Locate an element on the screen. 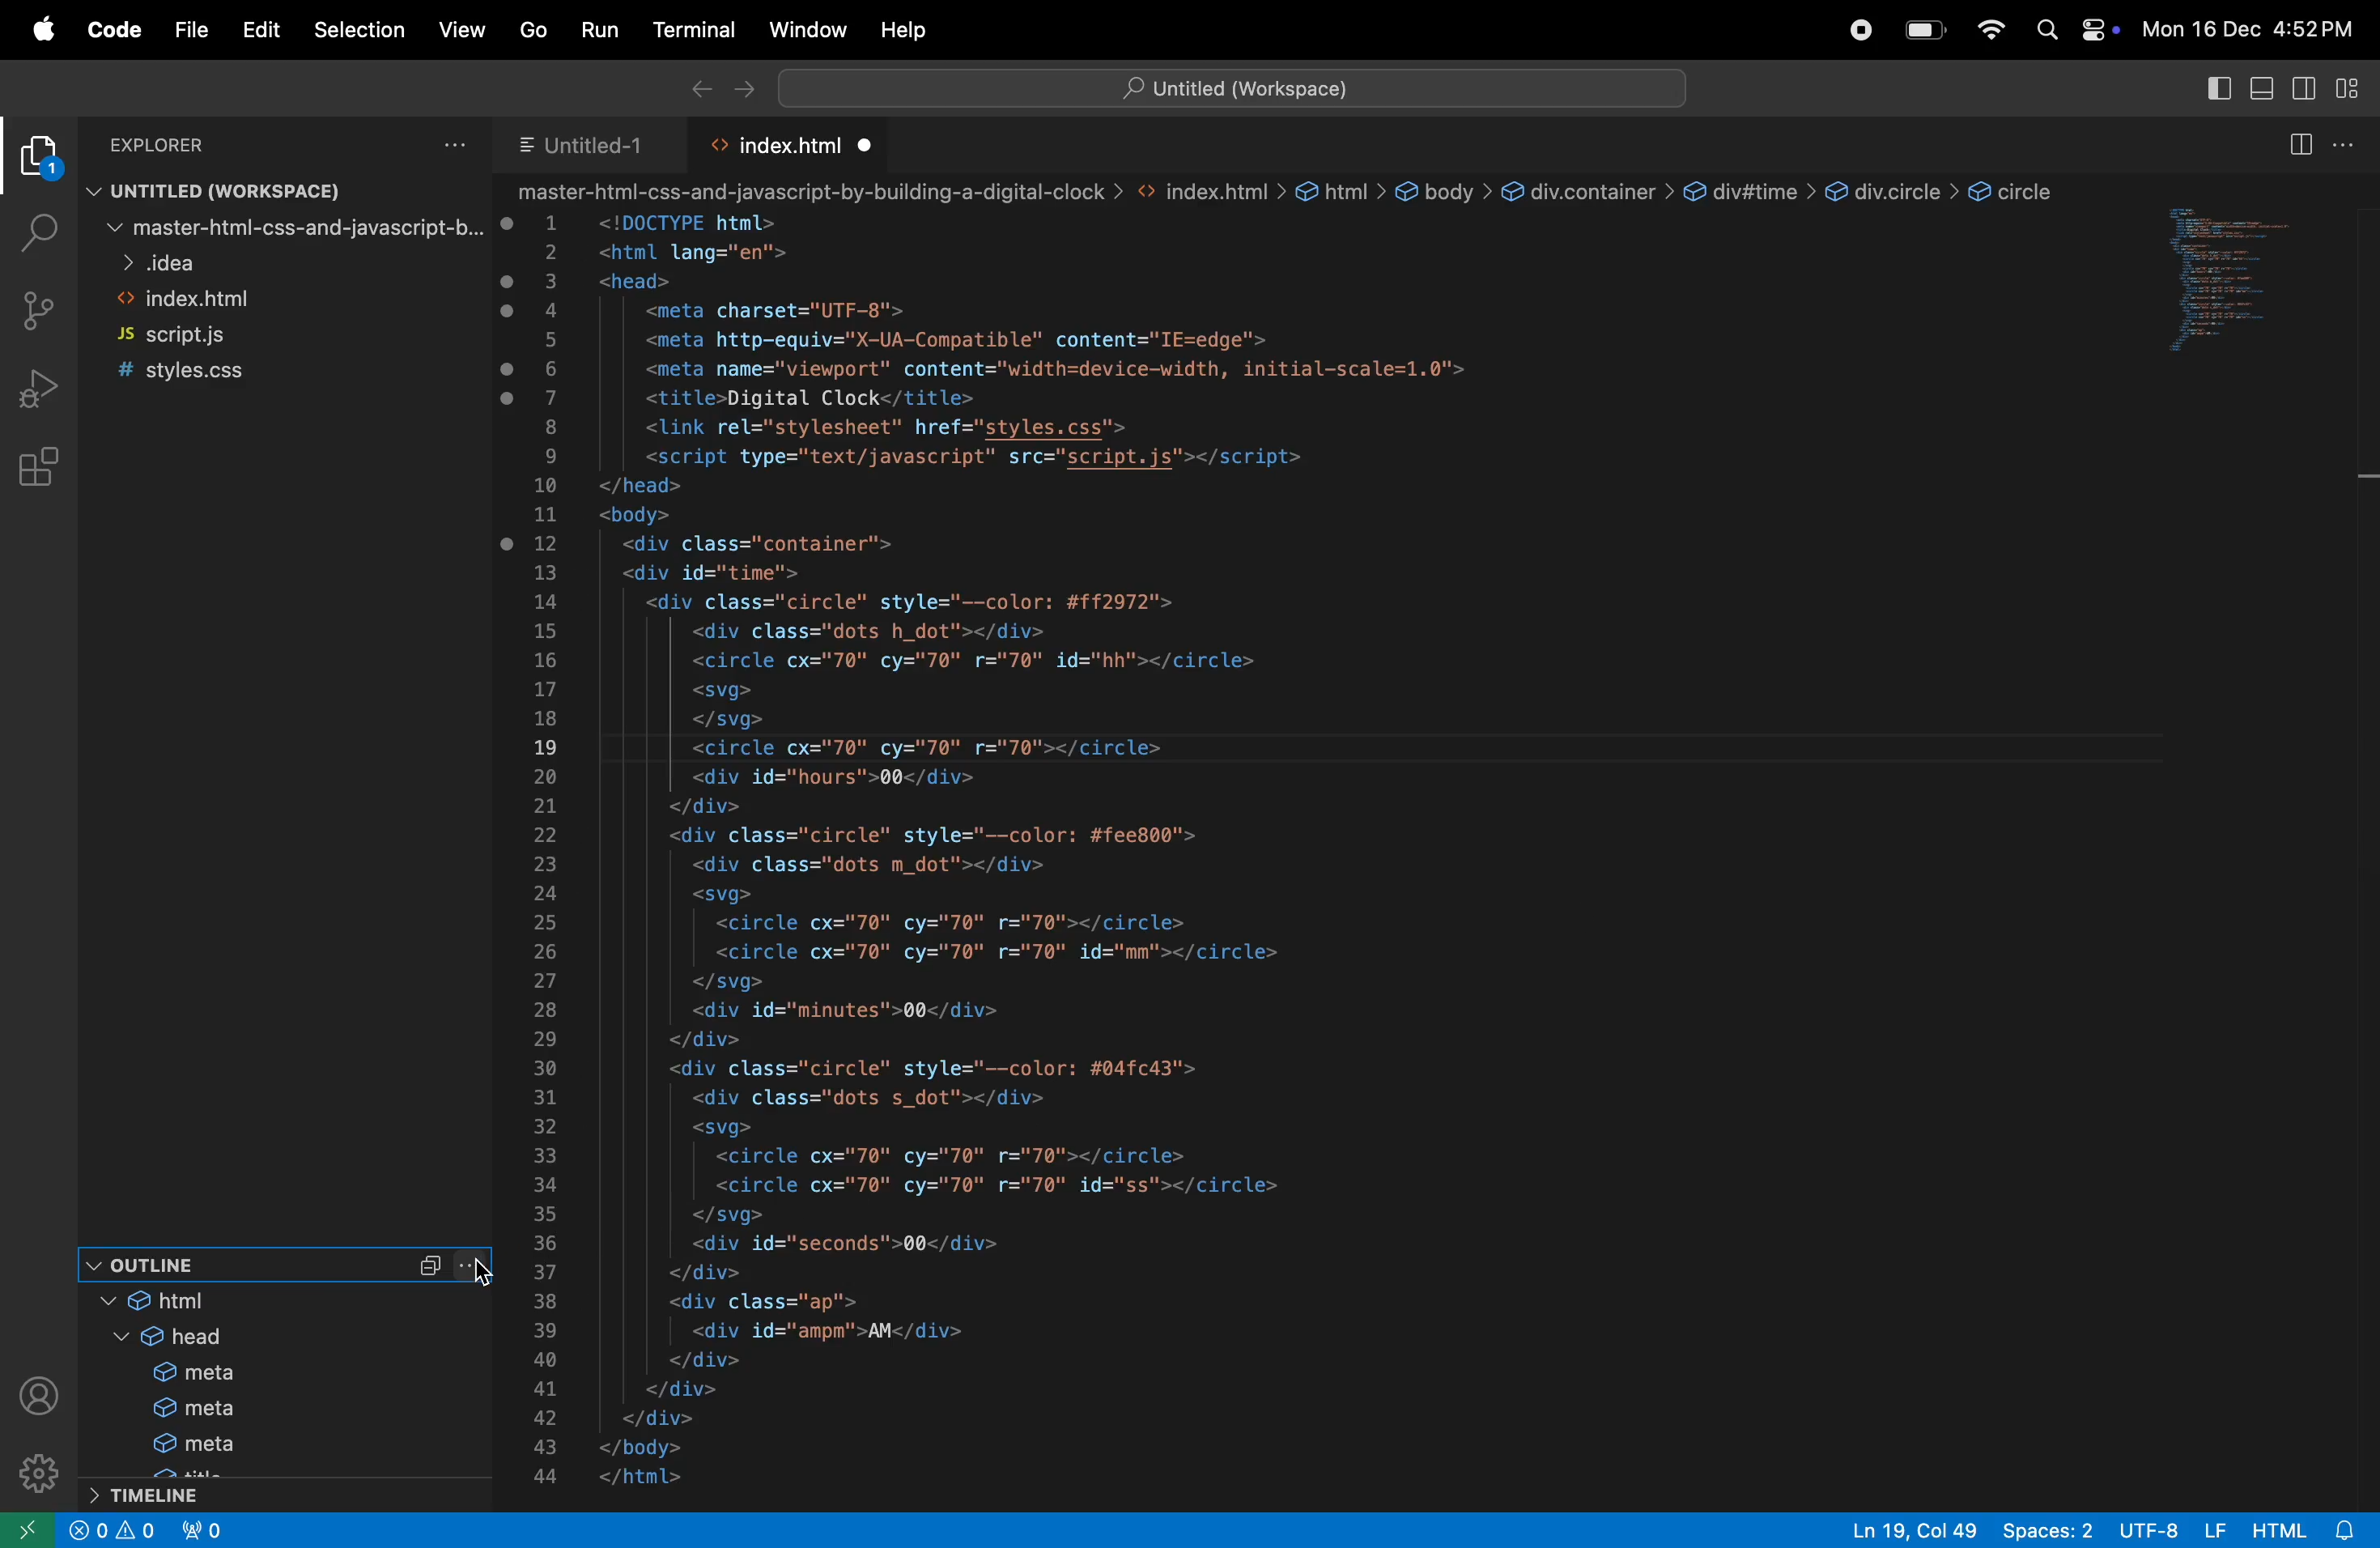  explorer is located at coordinates (33, 158).